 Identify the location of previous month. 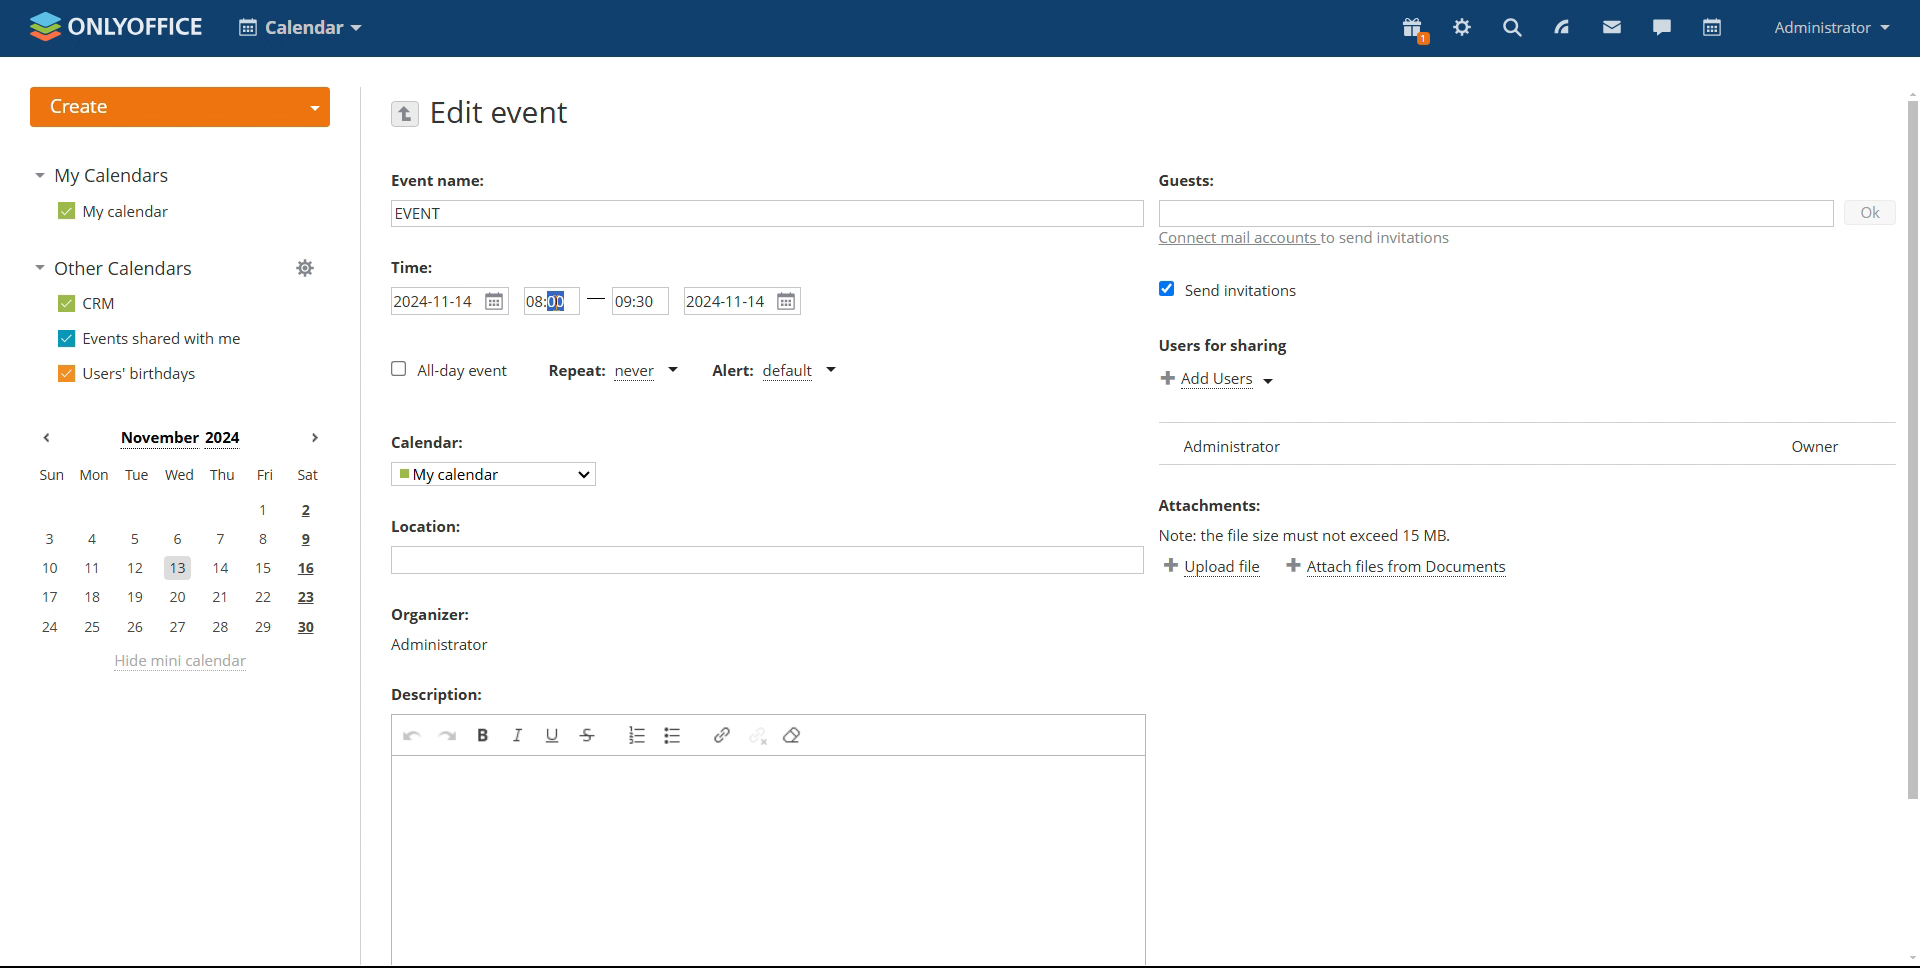
(50, 438).